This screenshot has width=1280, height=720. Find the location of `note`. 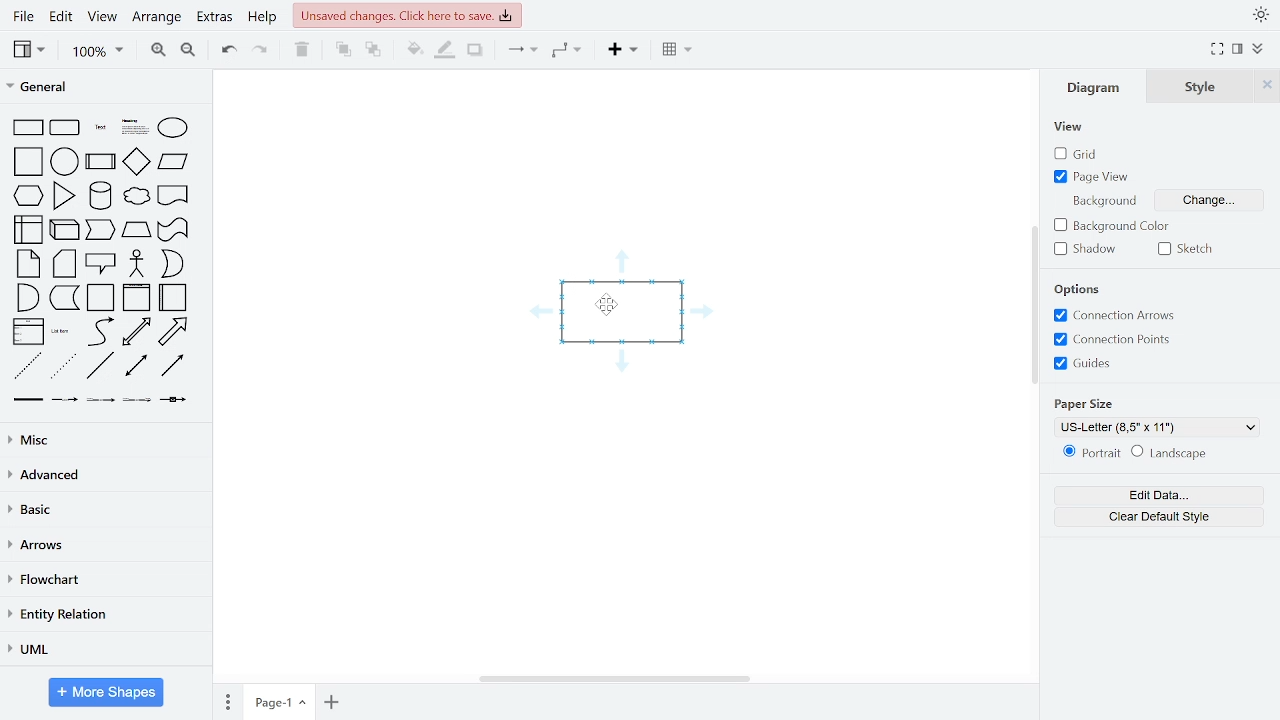

note is located at coordinates (28, 264).